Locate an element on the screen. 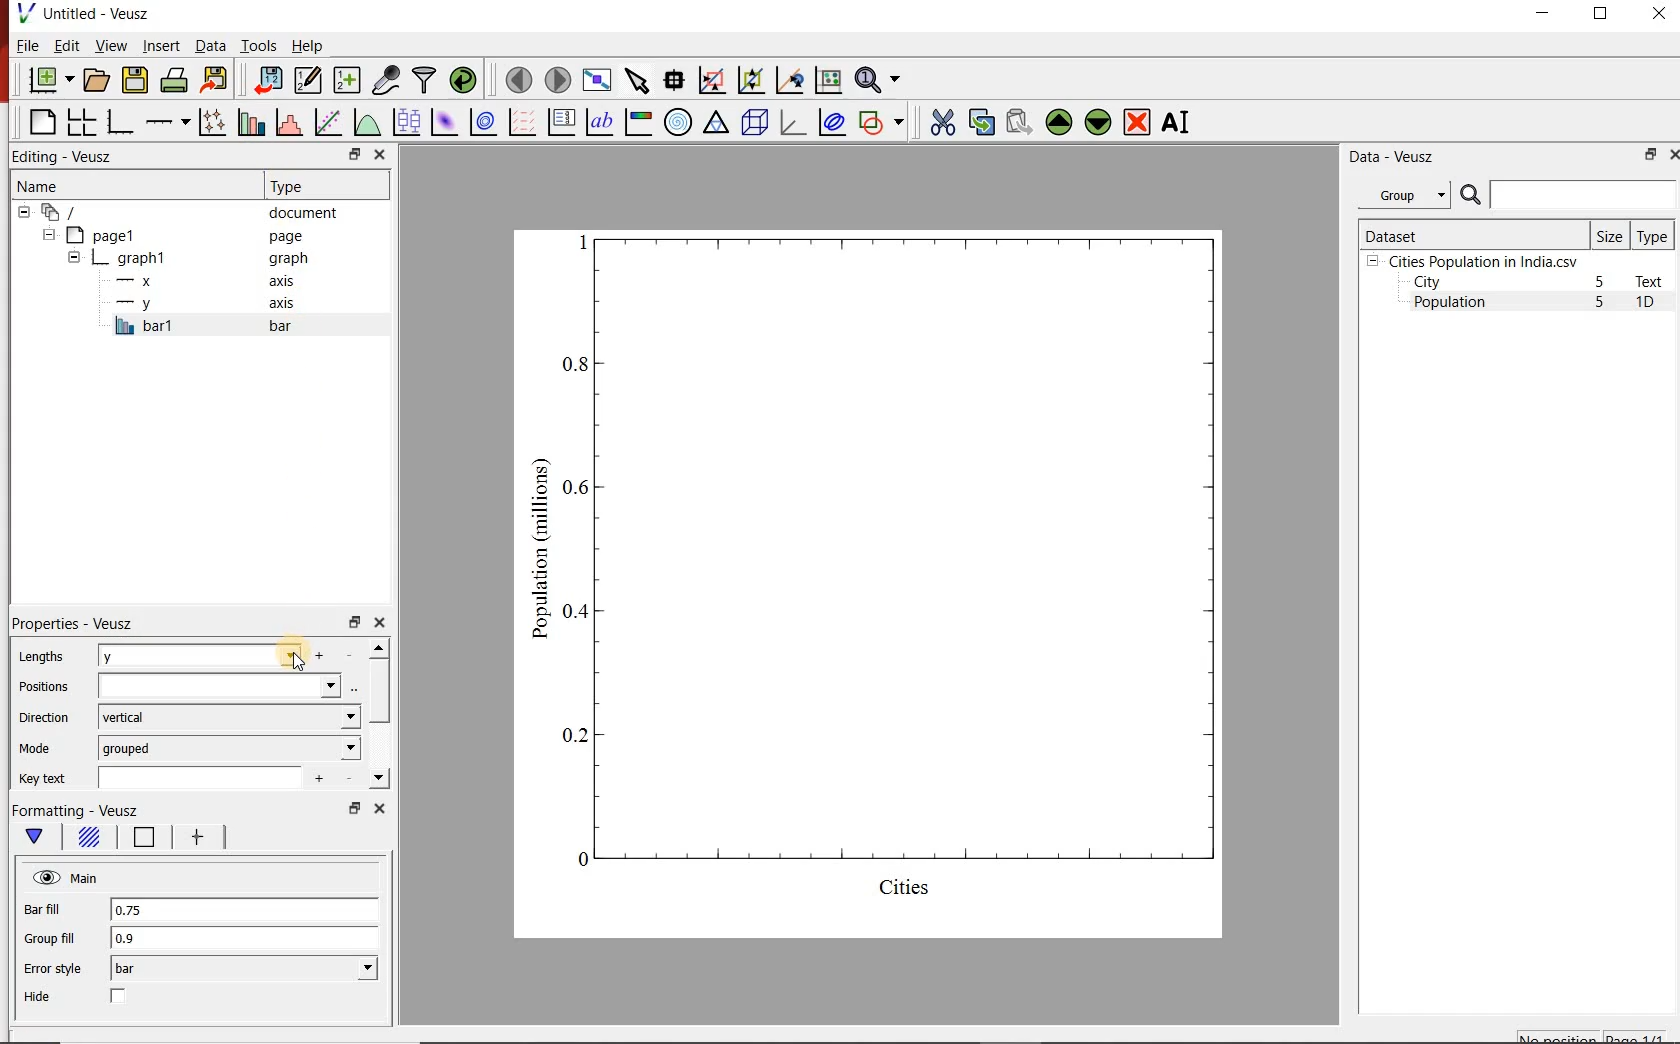 The image size is (1680, 1044). View is located at coordinates (107, 44).